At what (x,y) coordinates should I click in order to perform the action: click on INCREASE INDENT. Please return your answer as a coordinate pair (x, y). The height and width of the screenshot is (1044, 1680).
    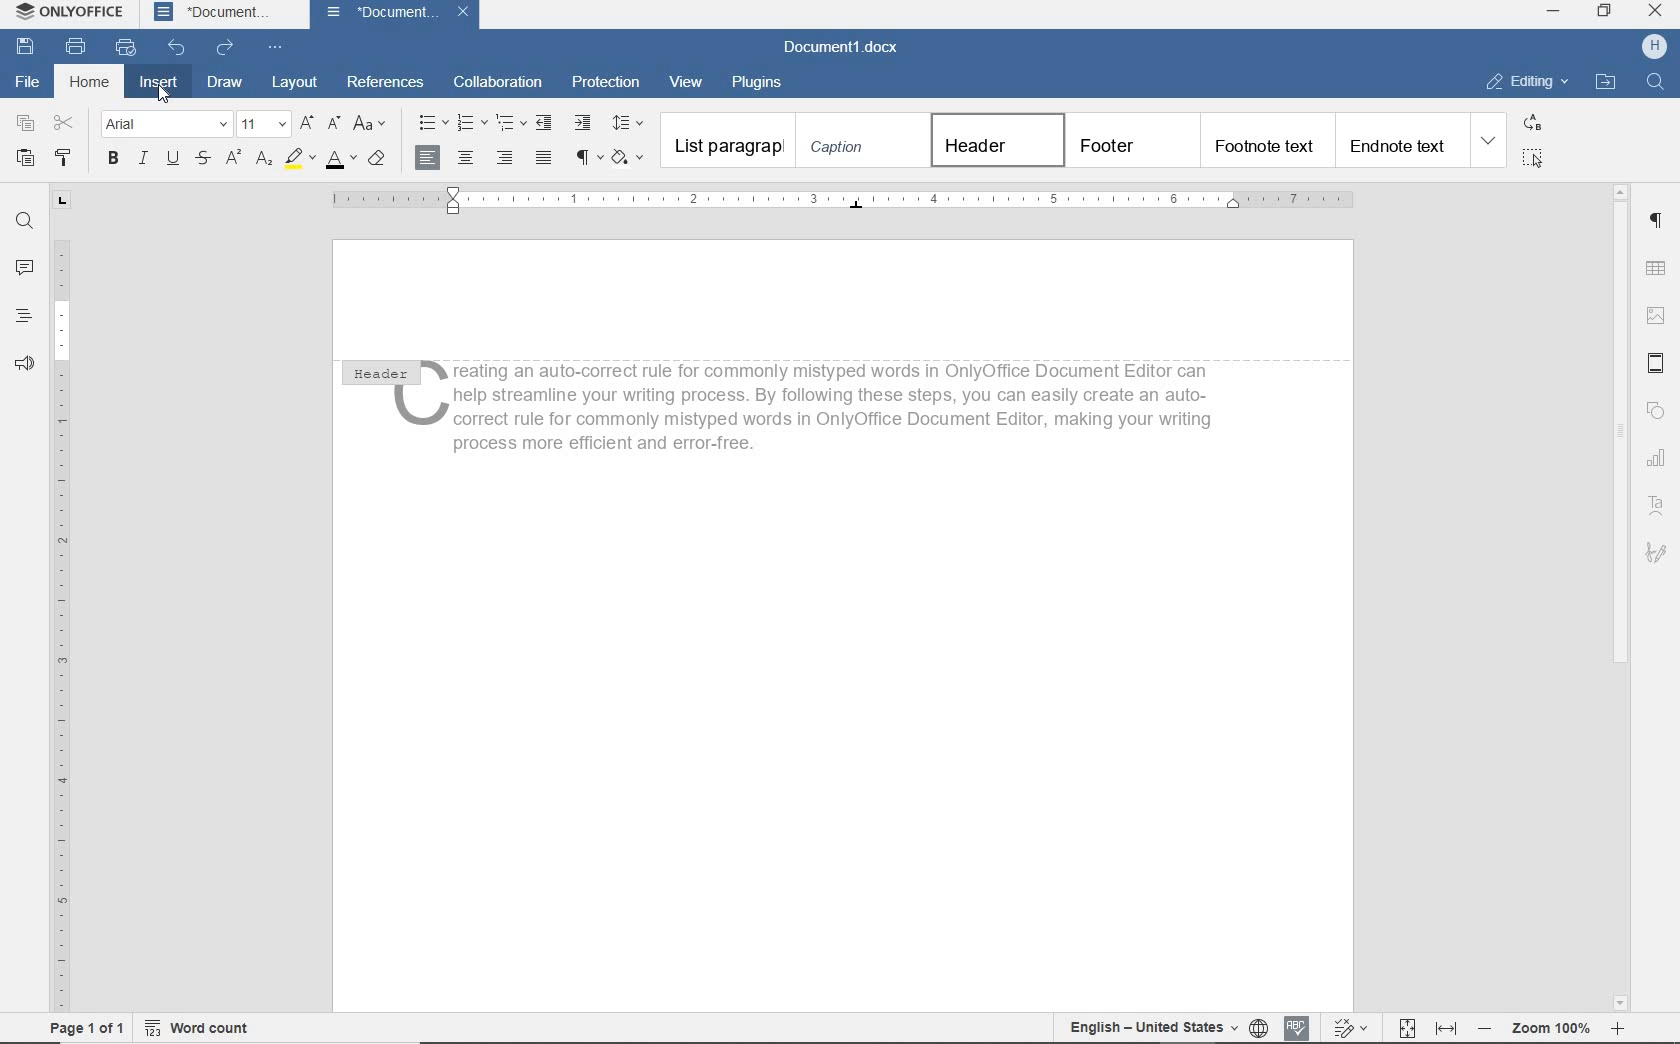
    Looking at the image, I should click on (582, 124).